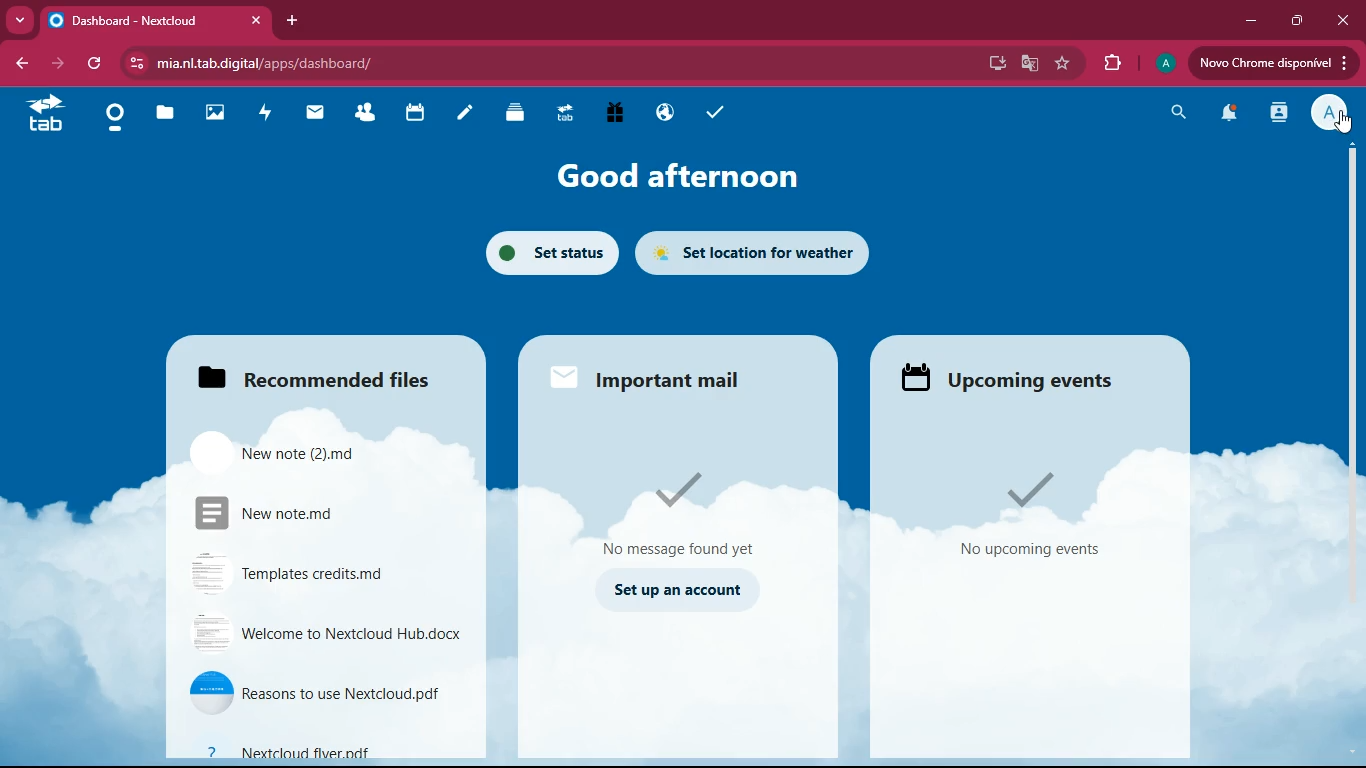 This screenshot has width=1366, height=768. I want to click on gift, so click(612, 115).